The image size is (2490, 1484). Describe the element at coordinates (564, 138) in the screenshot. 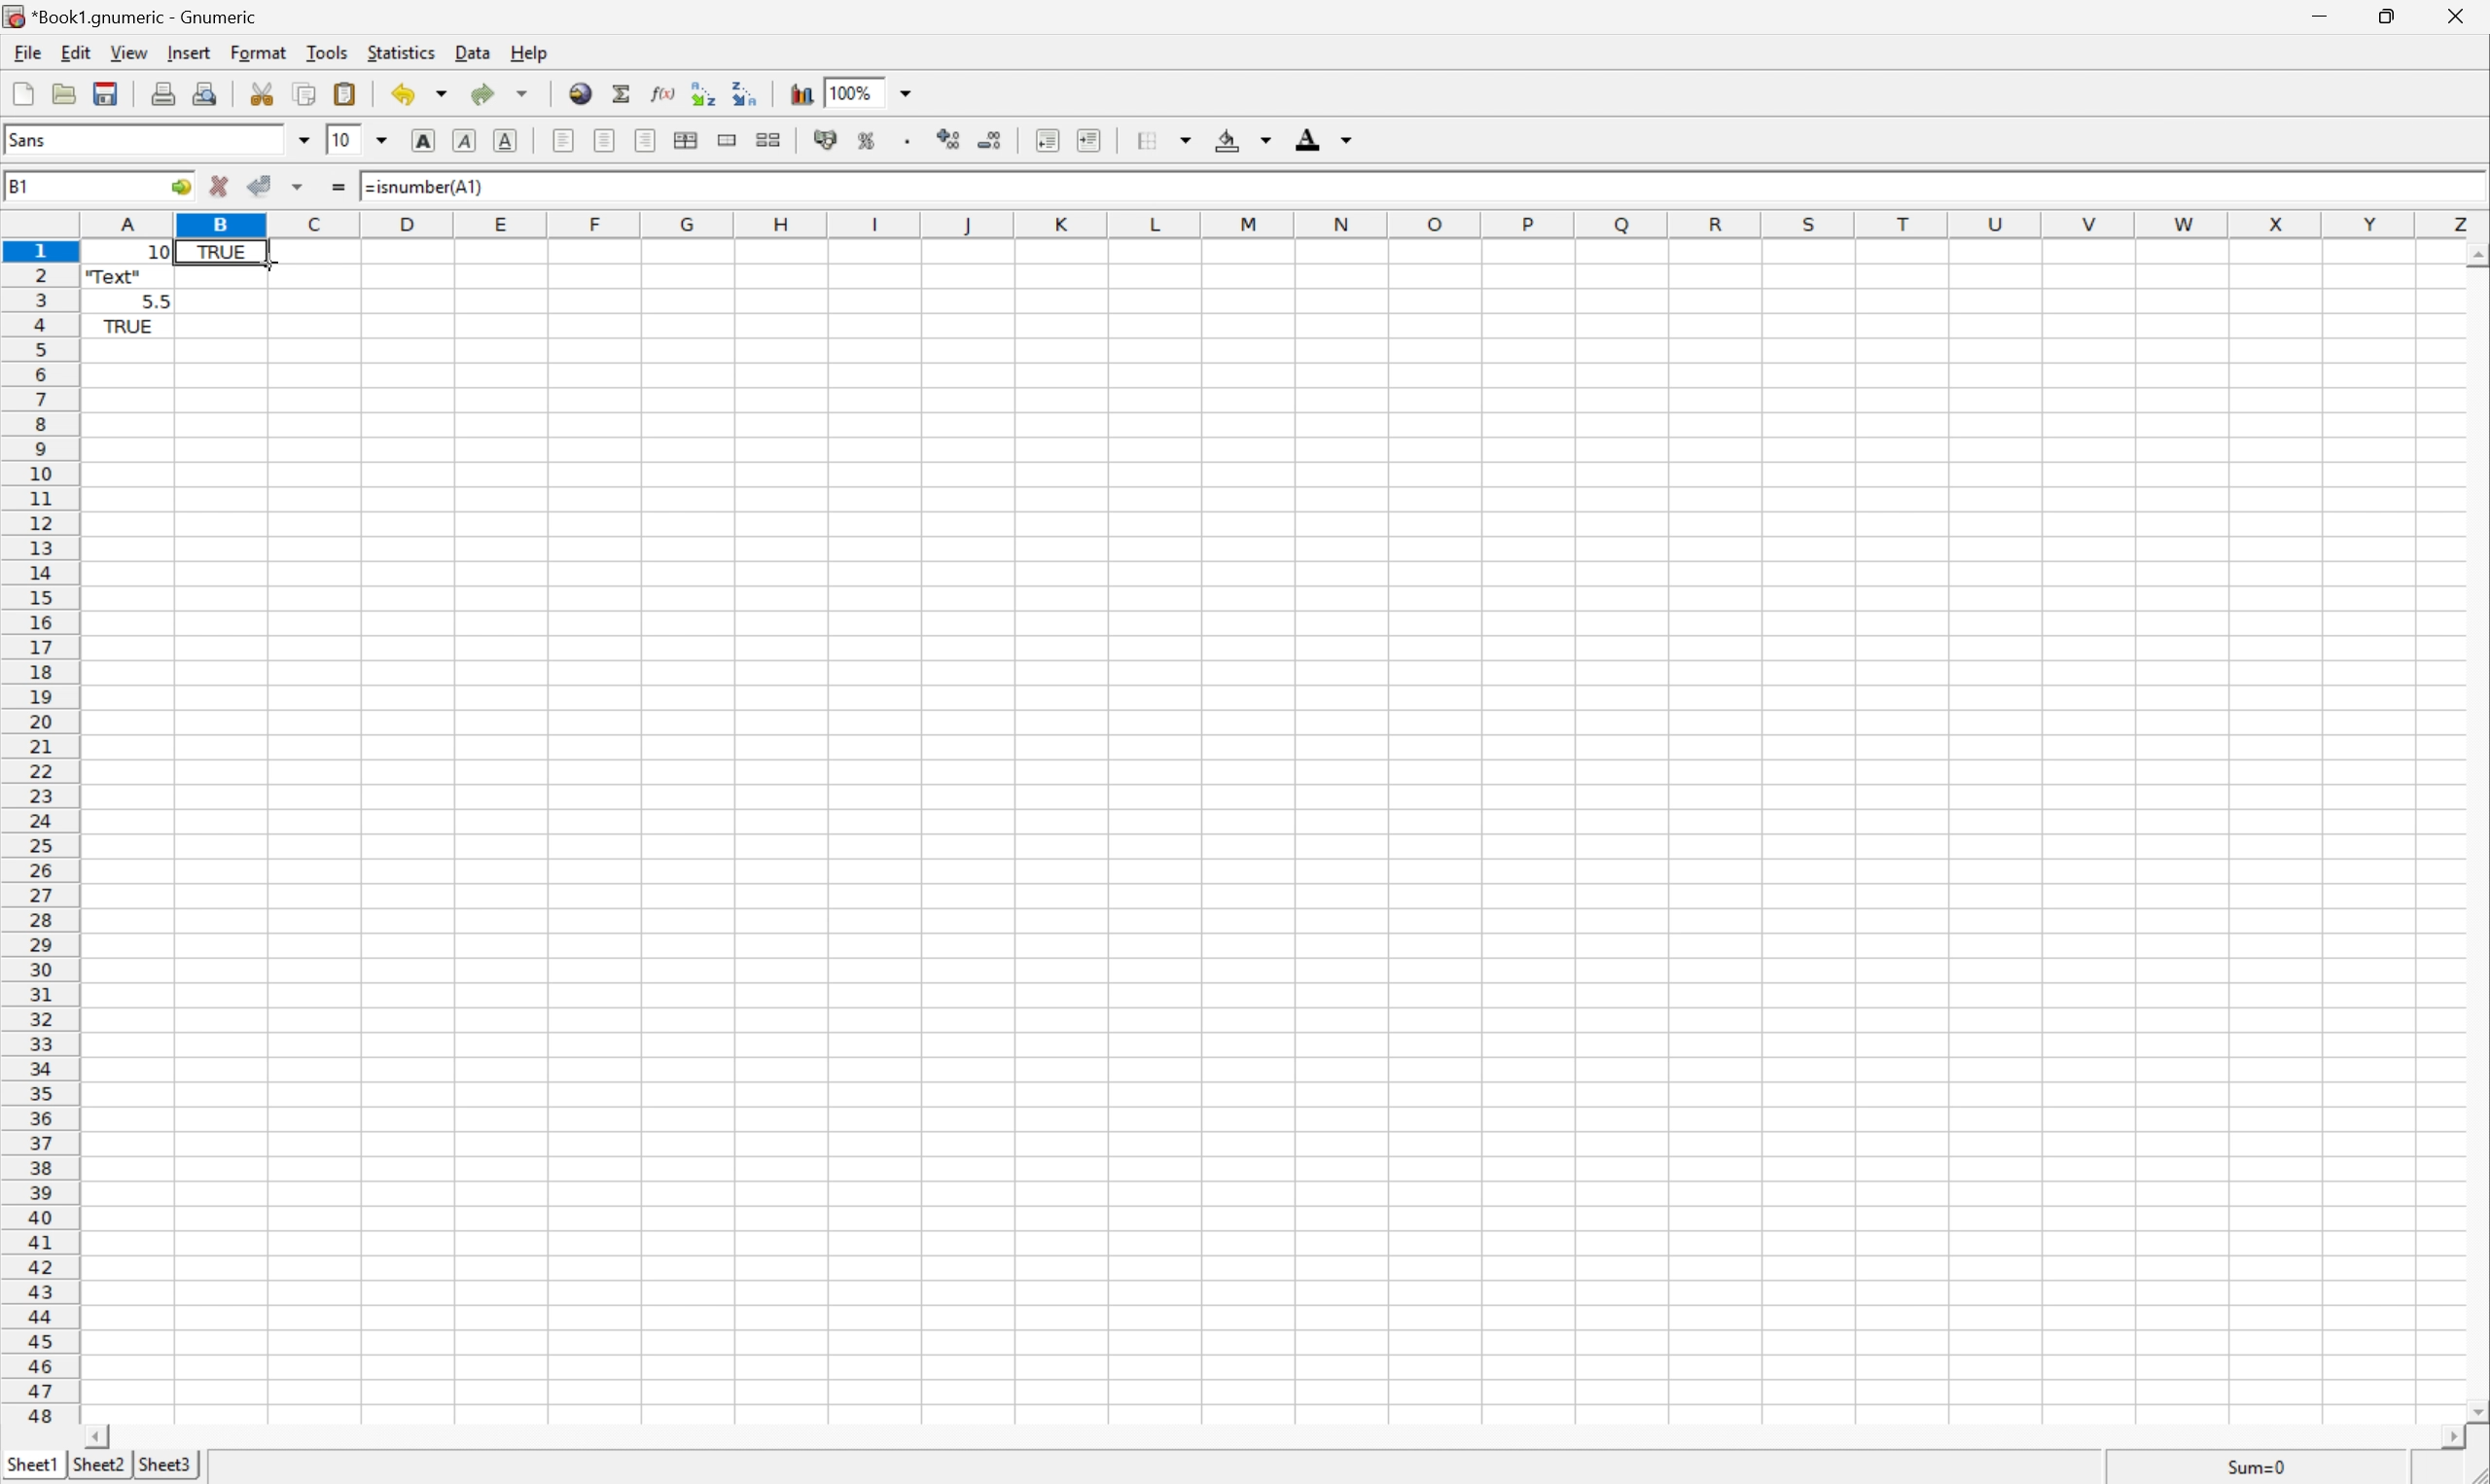

I see `Align Left` at that location.